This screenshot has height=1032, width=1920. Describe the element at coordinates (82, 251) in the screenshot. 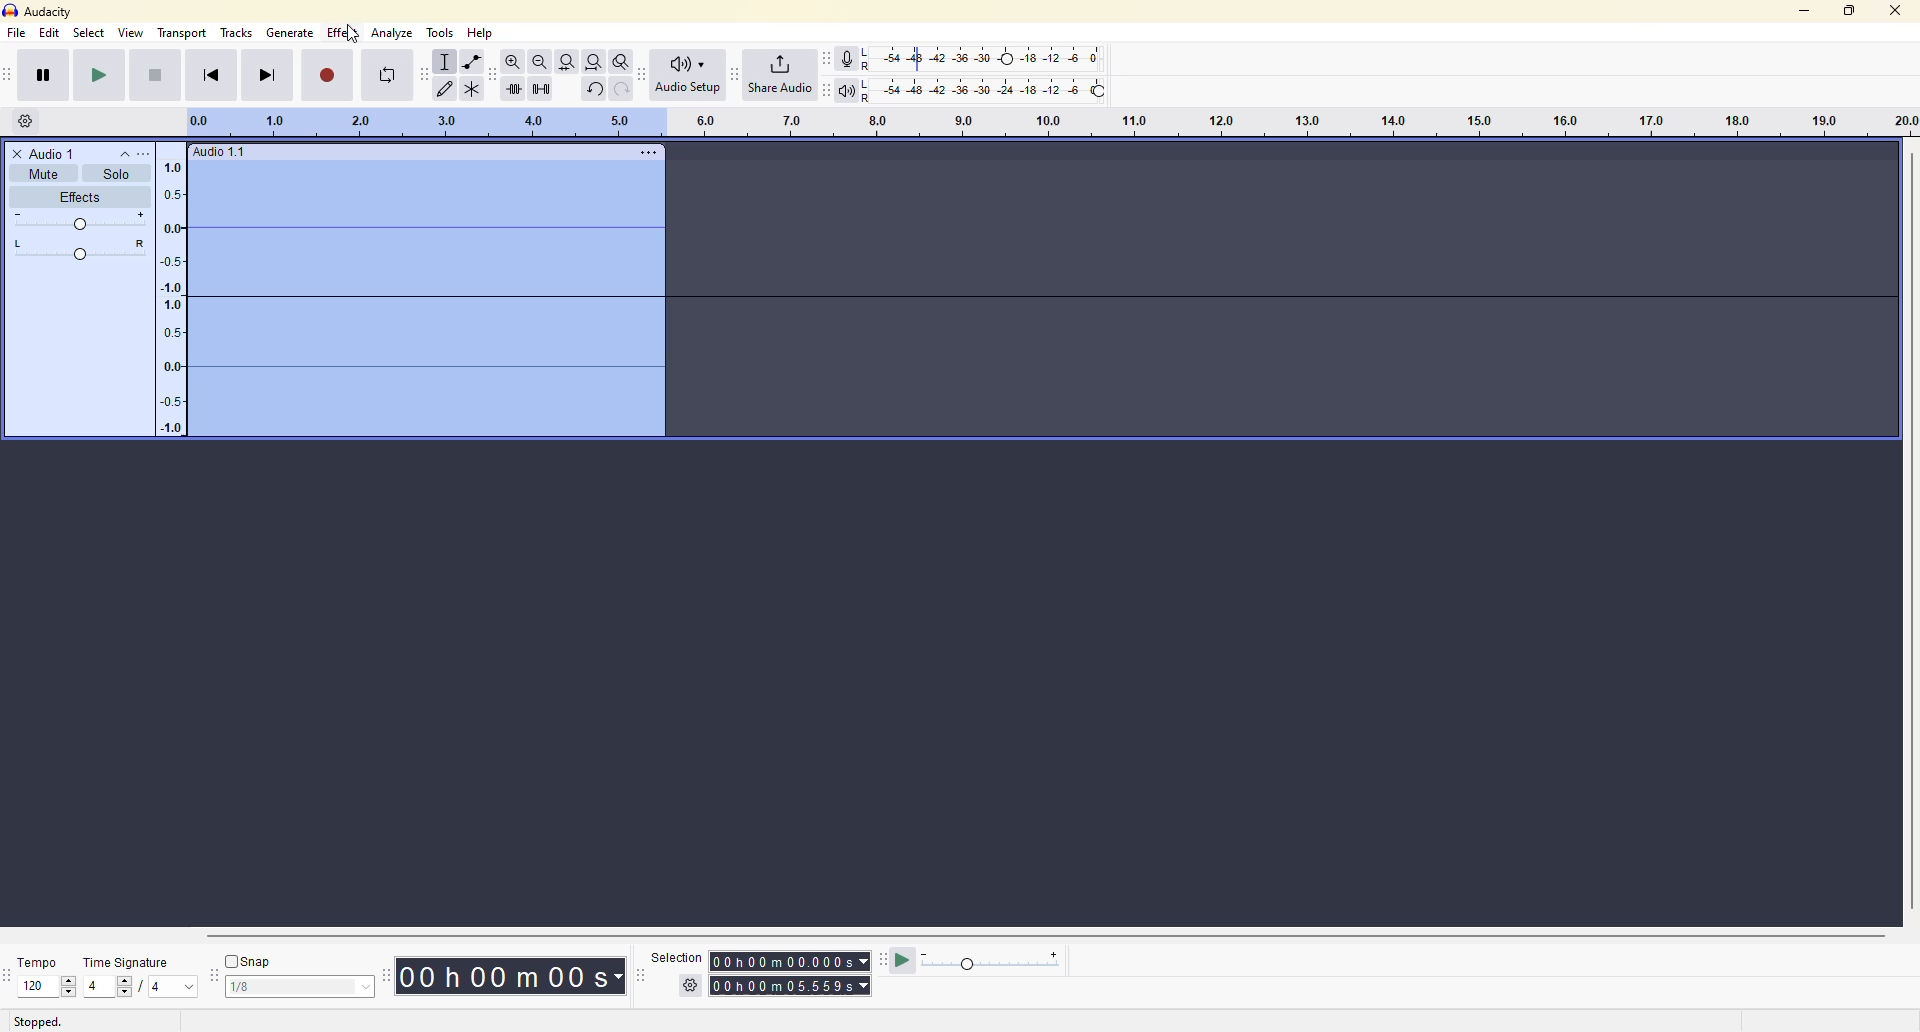

I see `adjust` at that location.